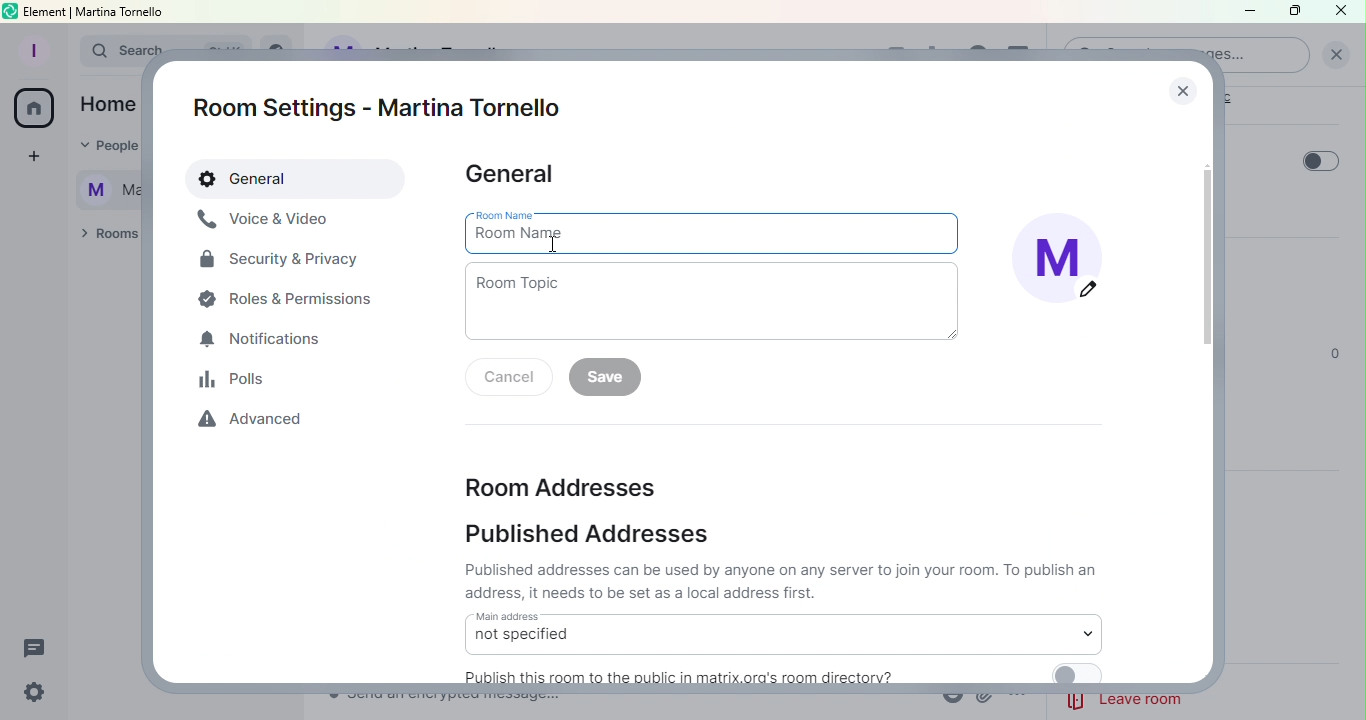 This screenshot has height=720, width=1366. Describe the element at coordinates (782, 633) in the screenshot. I see `Main address` at that location.